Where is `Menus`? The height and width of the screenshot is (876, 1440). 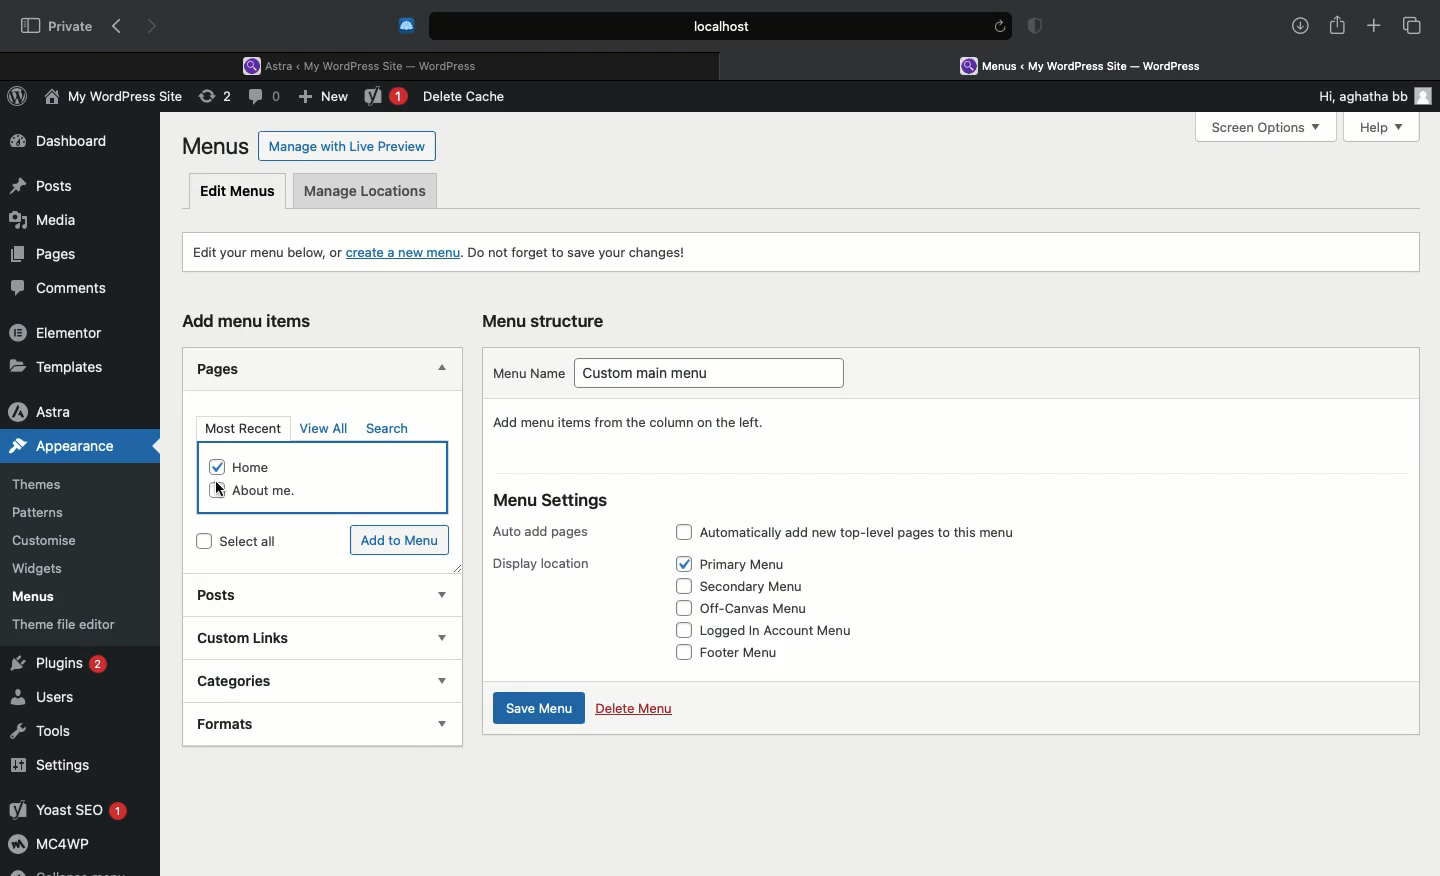
Menus is located at coordinates (217, 146).